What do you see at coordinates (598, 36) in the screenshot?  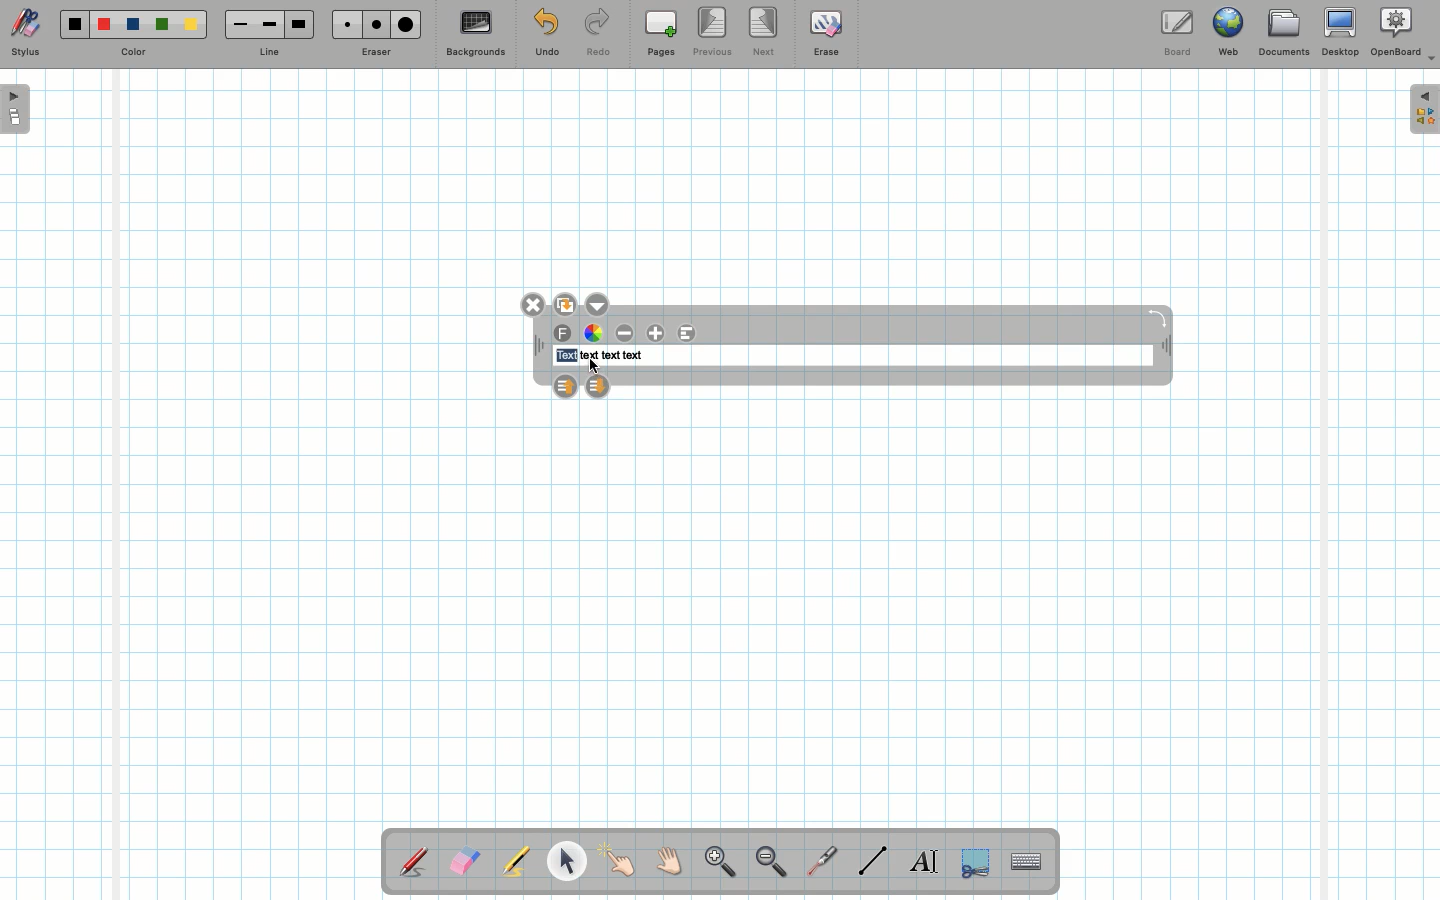 I see `Redo` at bounding box center [598, 36].